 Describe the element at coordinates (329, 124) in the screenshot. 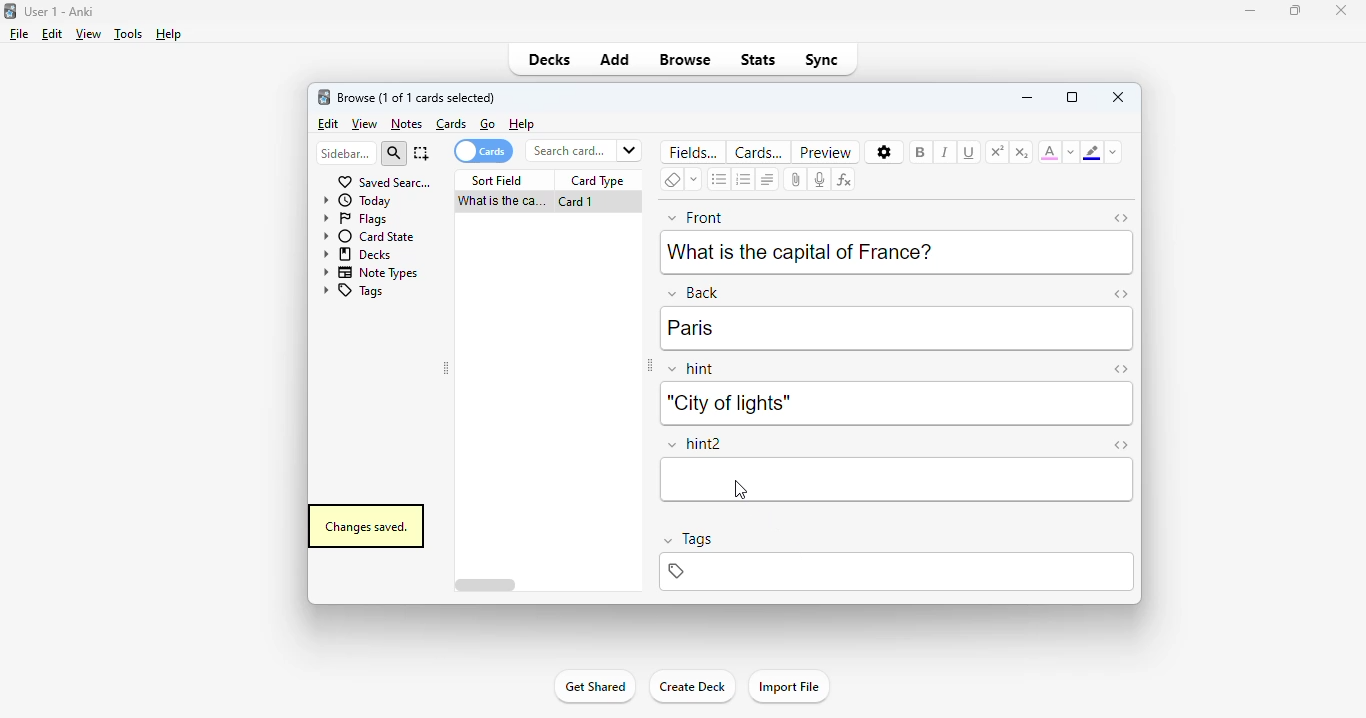

I see `edit` at that location.